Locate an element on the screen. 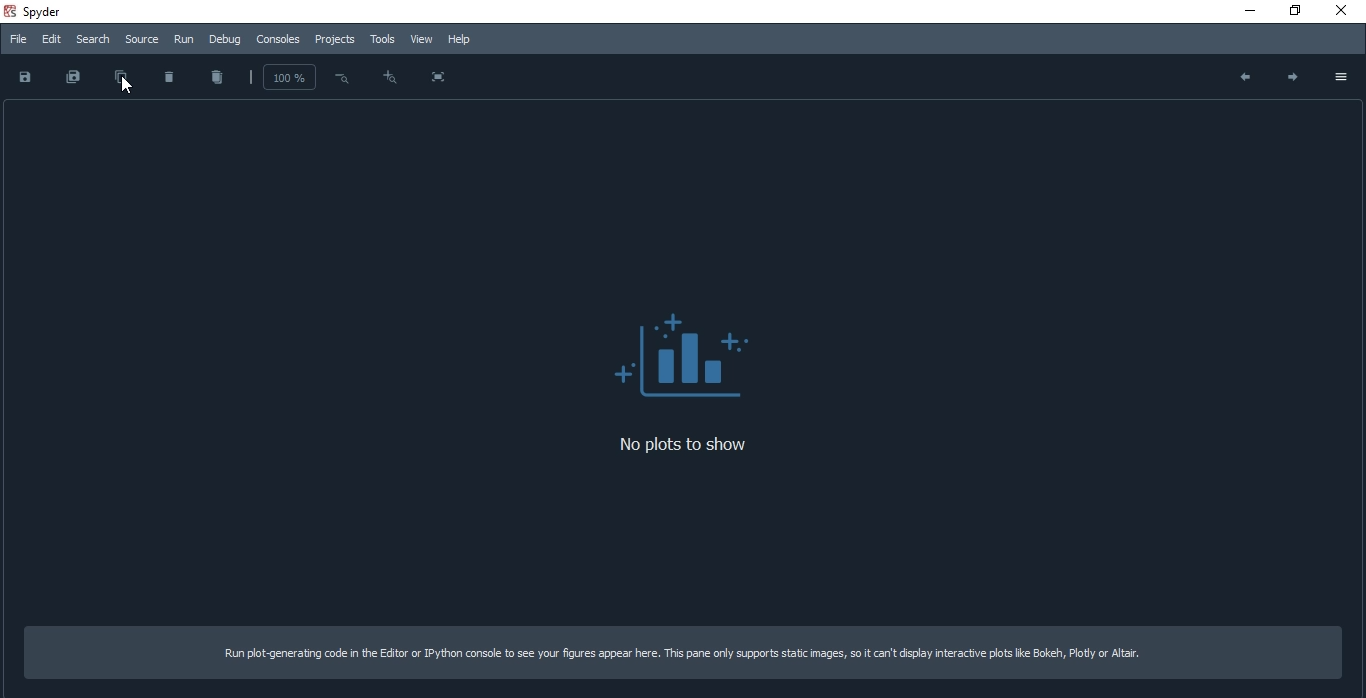 This screenshot has height=698, width=1366. Projects is located at coordinates (337, 41).